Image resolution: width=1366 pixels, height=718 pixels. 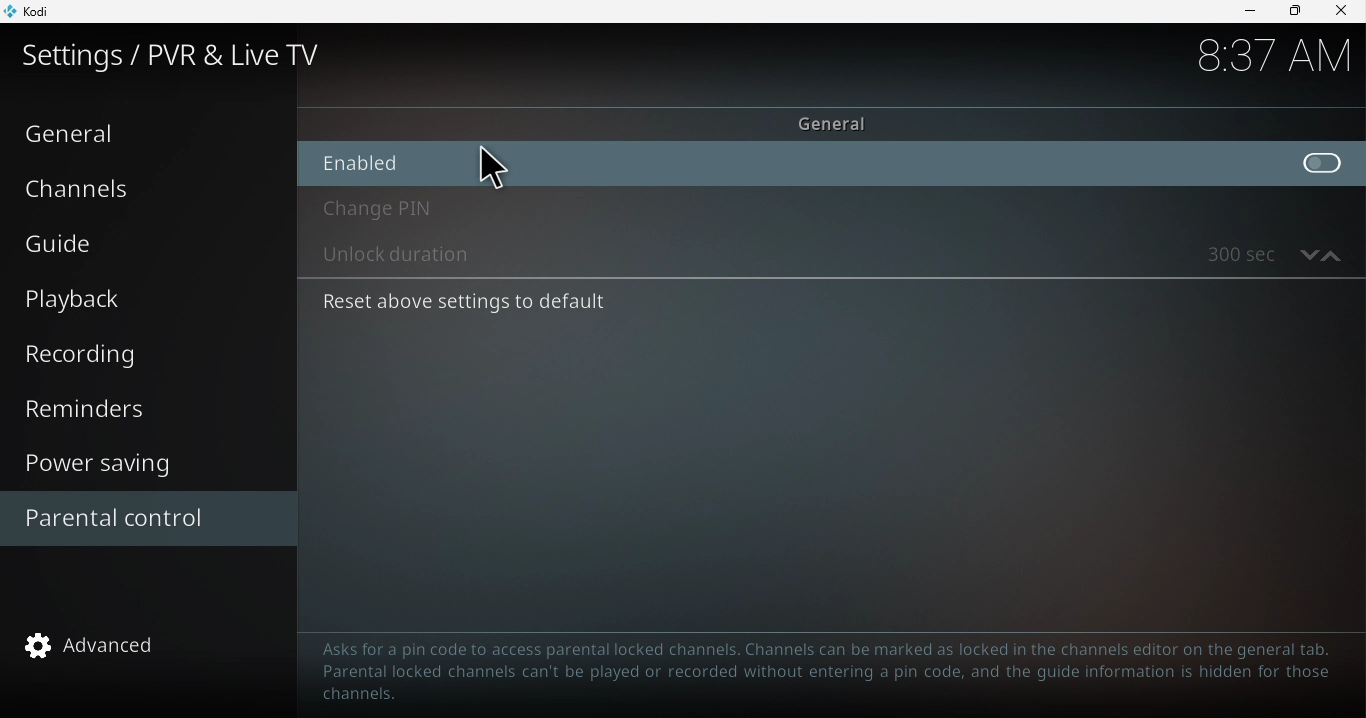 What do you see at coordinates (589, 302) in the screenshot?
I see `Reset above settings to default` at bounding box center [589, 302].